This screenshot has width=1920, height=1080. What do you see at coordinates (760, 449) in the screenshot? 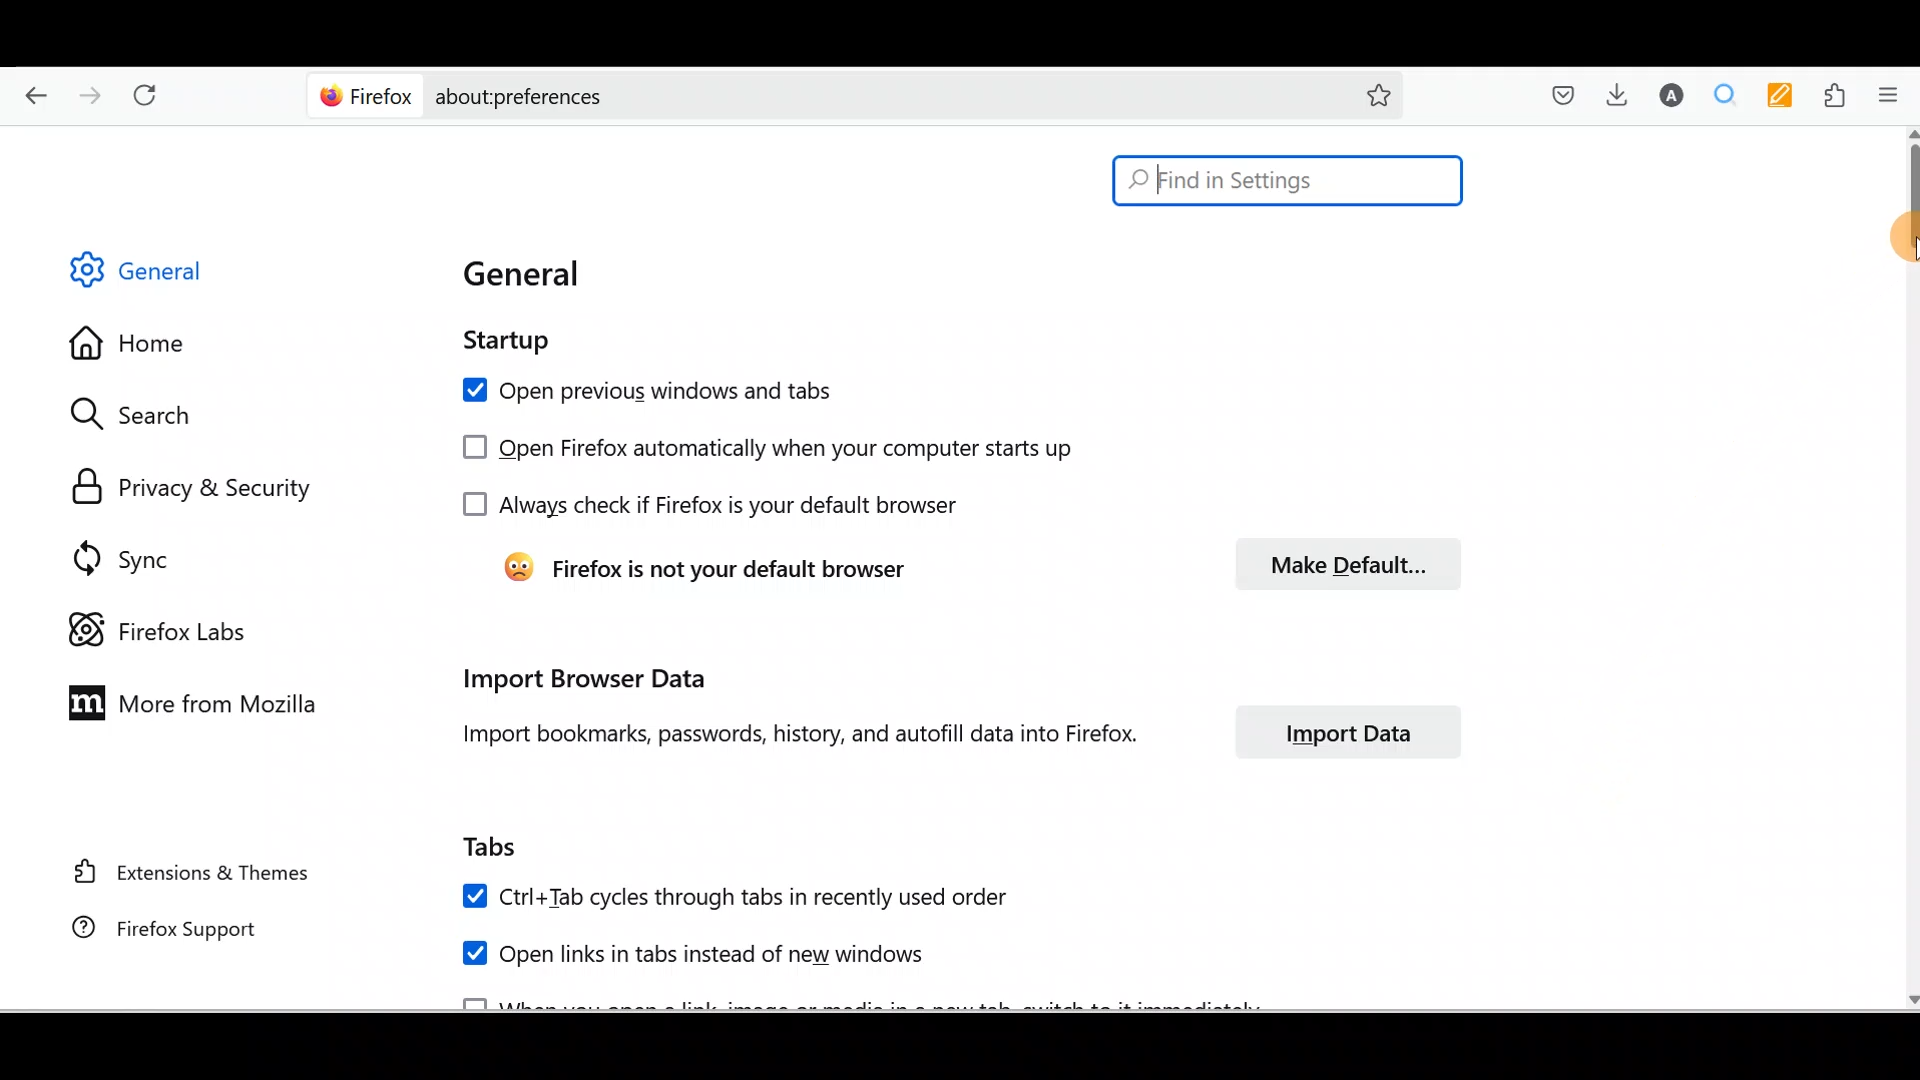
I see `Open Firefox automatically when your computer starts up` at bounding box center [760, 449].